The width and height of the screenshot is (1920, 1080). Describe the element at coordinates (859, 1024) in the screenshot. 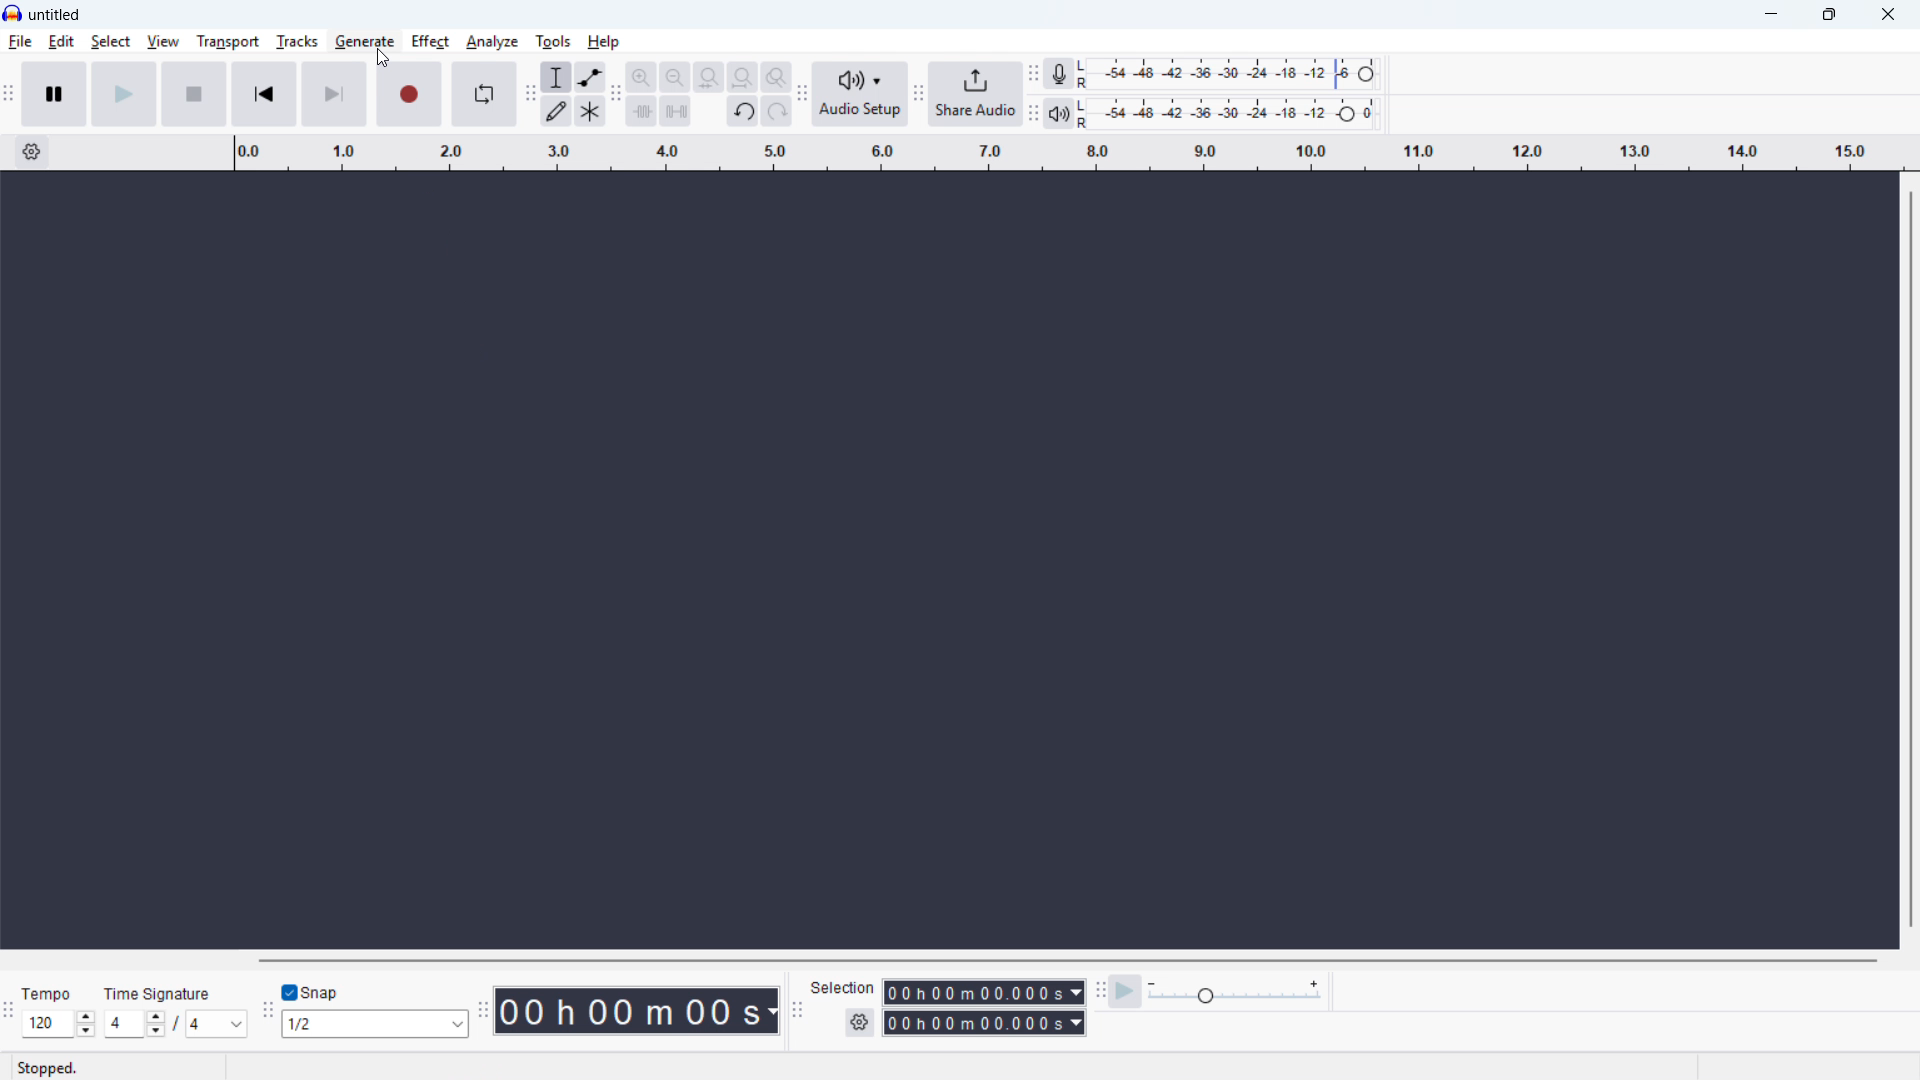

I see `Selection settings ` at that location.